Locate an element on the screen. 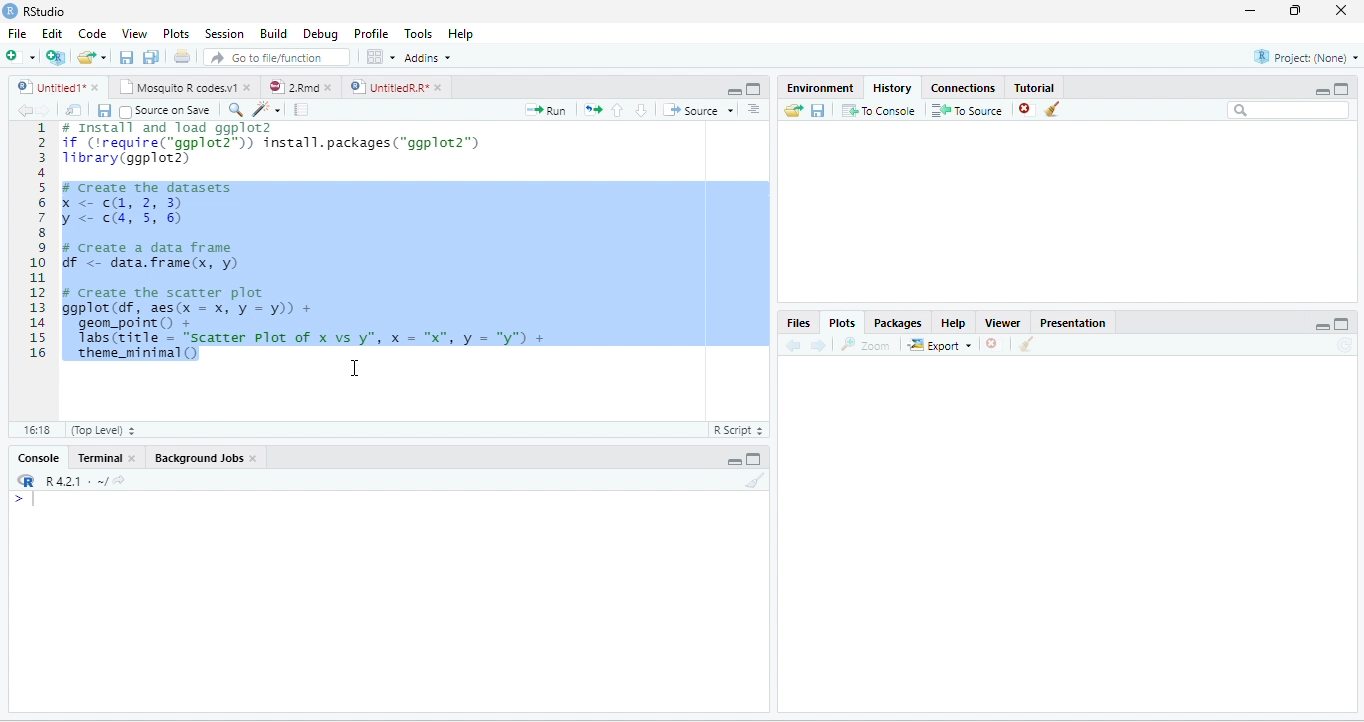 The width and height of the screenshot is (1364, 722). Clear all plots is located at coordinates (1027, 344).